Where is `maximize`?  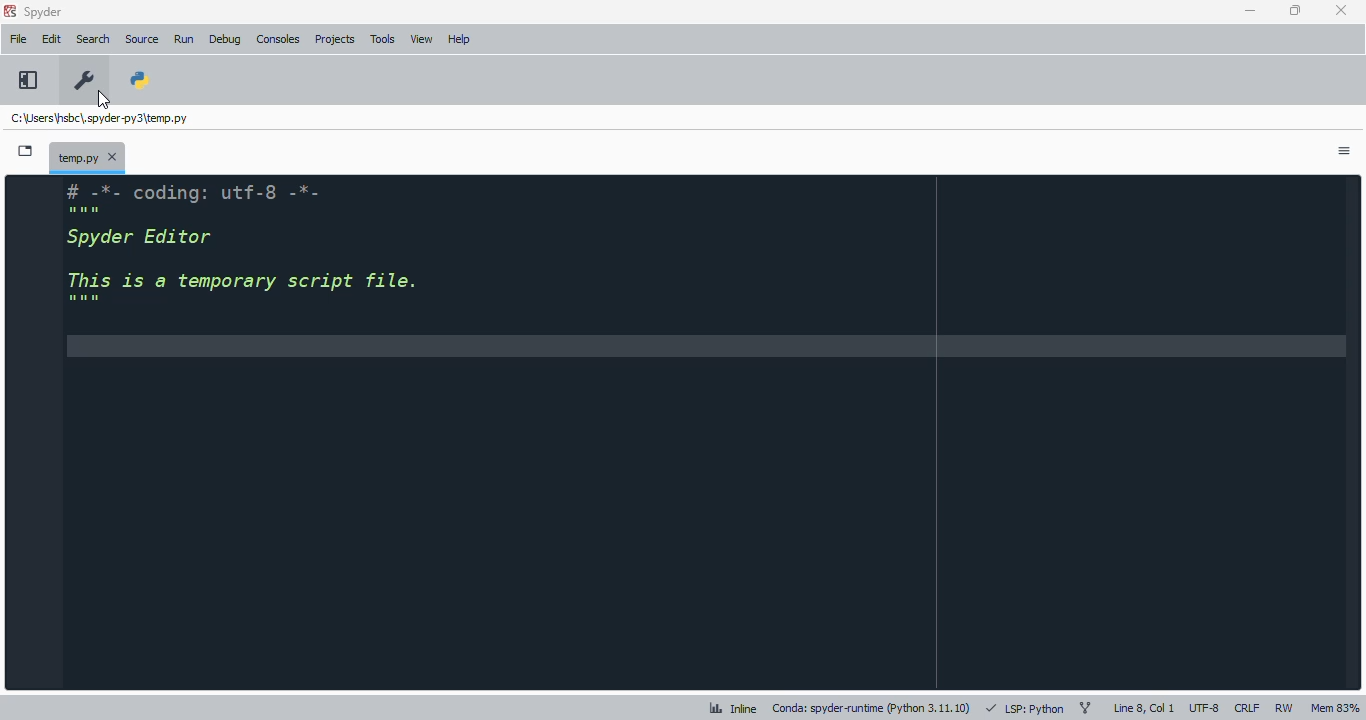 maximize is located at coordinates (1293, 10).